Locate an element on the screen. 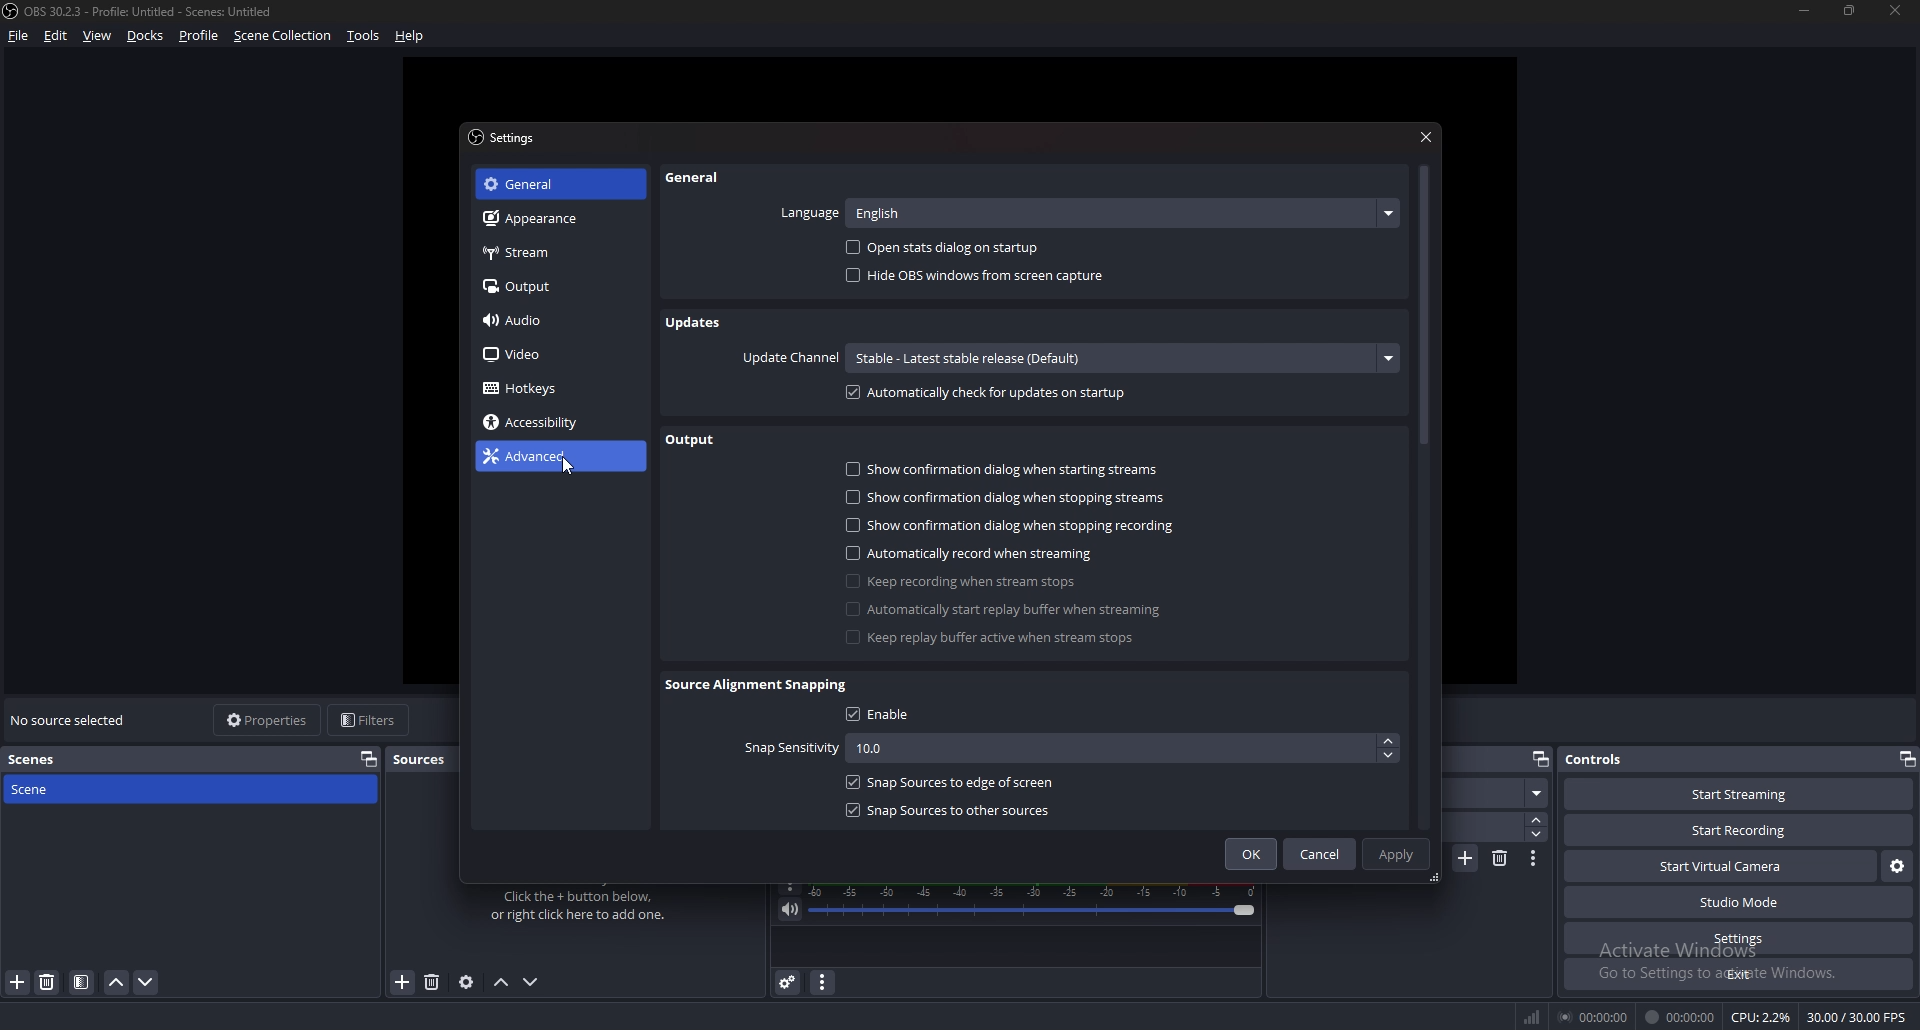 The image size is (1920, 1030). Snap sources to other sources is located at coordinates (948, 809).